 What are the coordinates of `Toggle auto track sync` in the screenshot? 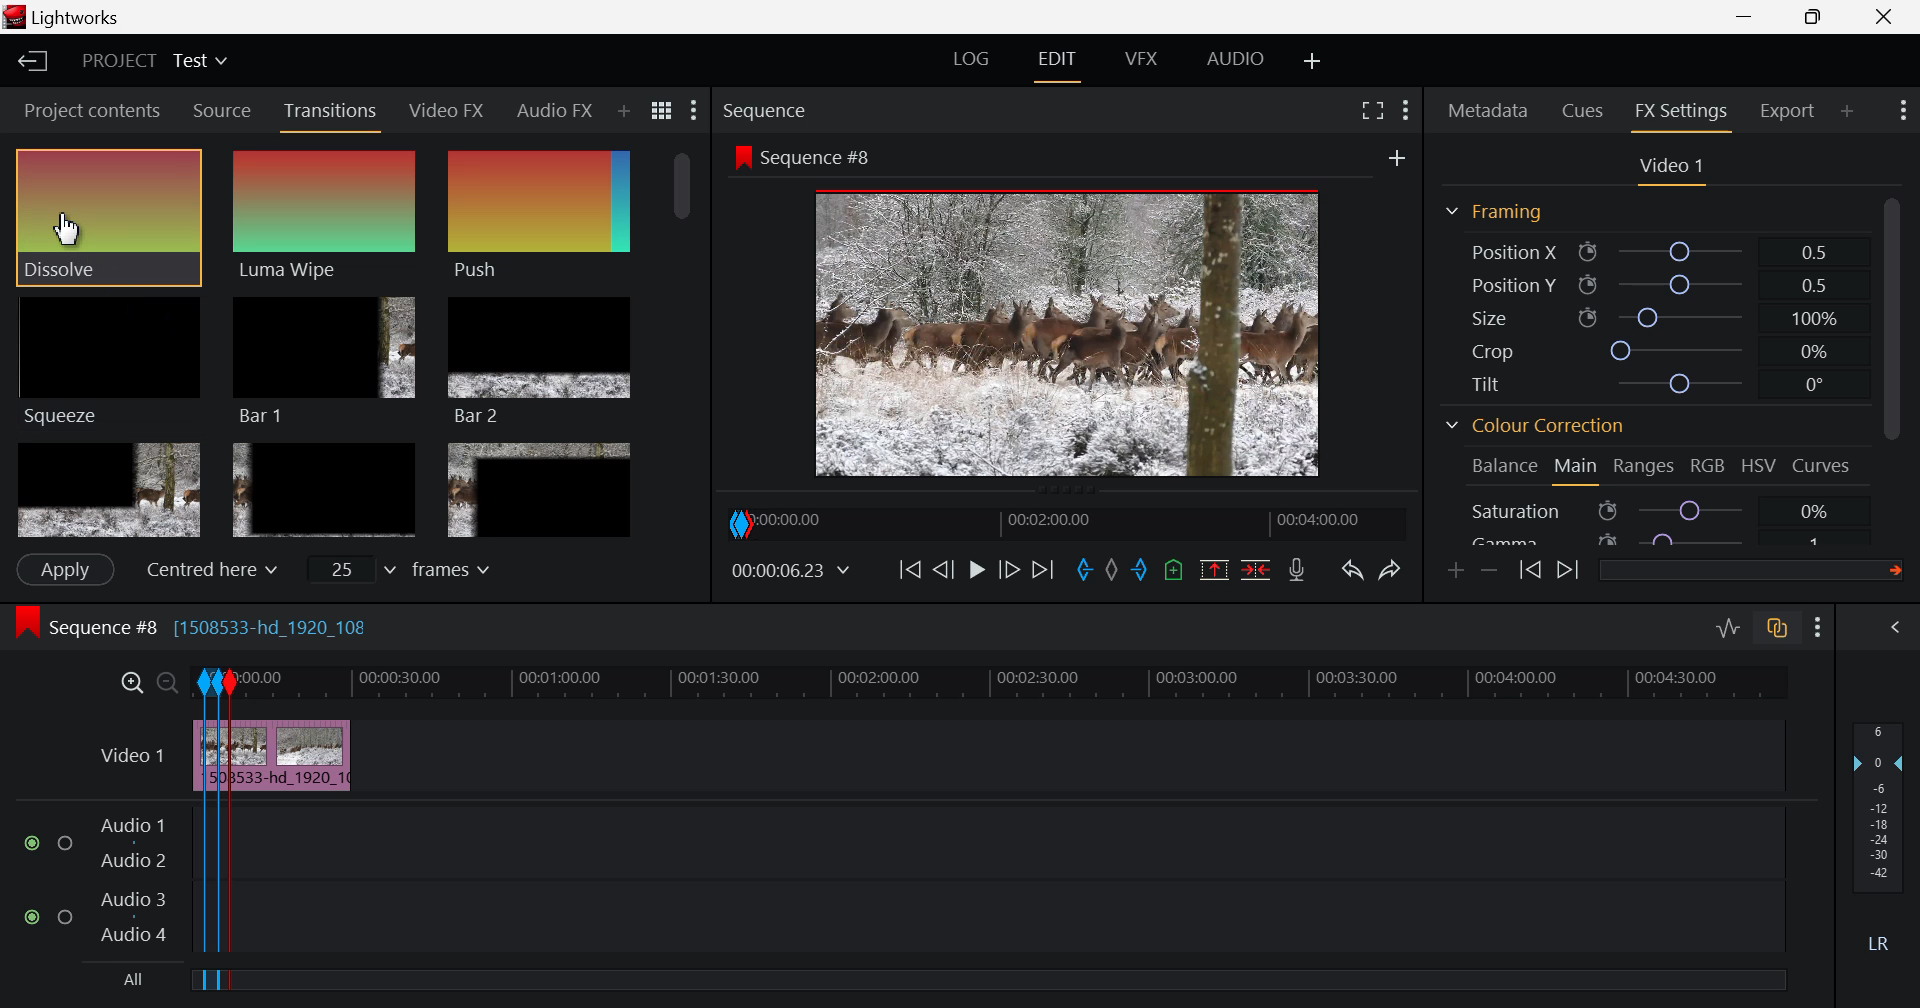 It's located at (1778, 628).